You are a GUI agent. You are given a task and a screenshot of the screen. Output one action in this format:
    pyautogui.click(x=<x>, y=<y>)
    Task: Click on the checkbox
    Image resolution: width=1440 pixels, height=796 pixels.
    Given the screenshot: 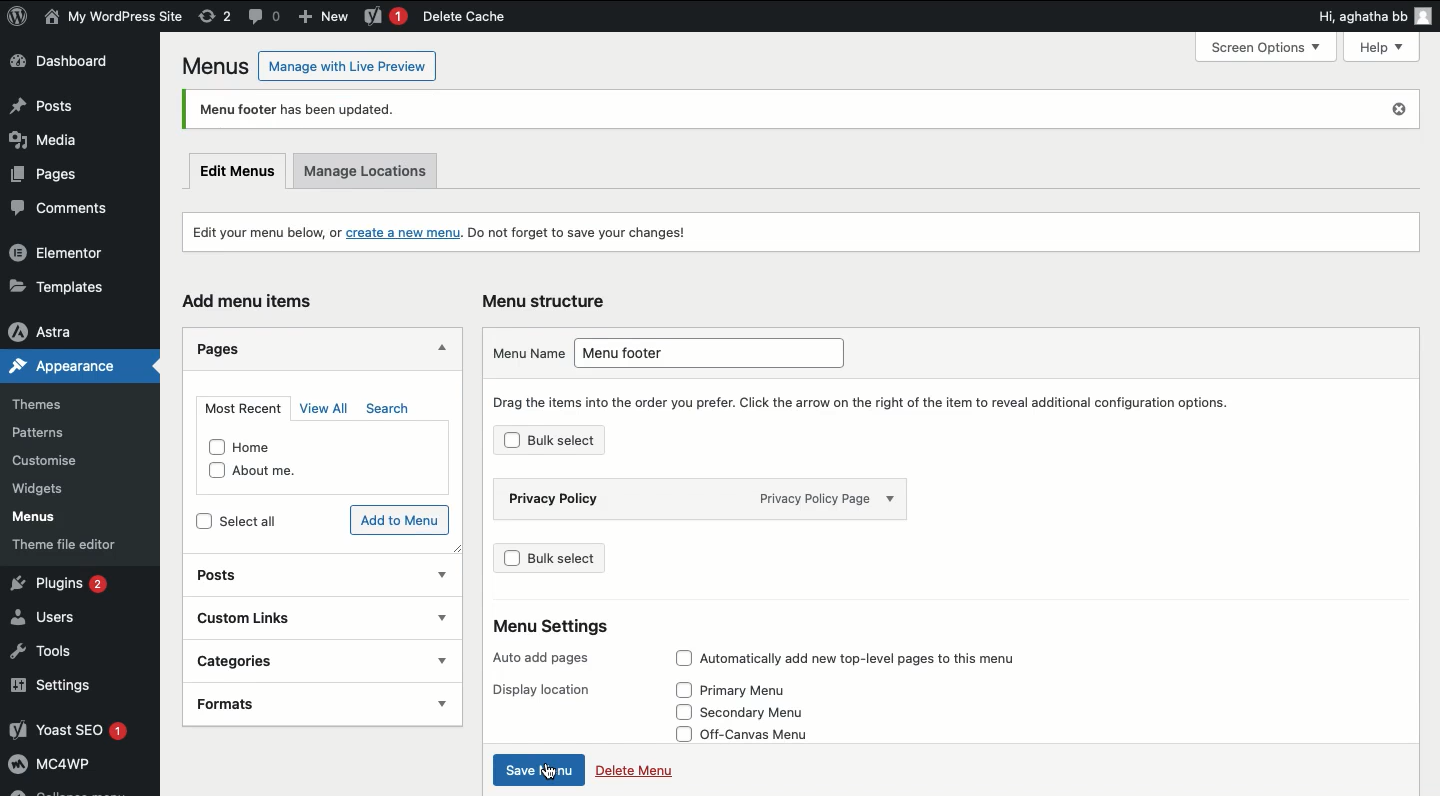 What is the action you would take?
    pyautogui.click(x=677, y=736)
    